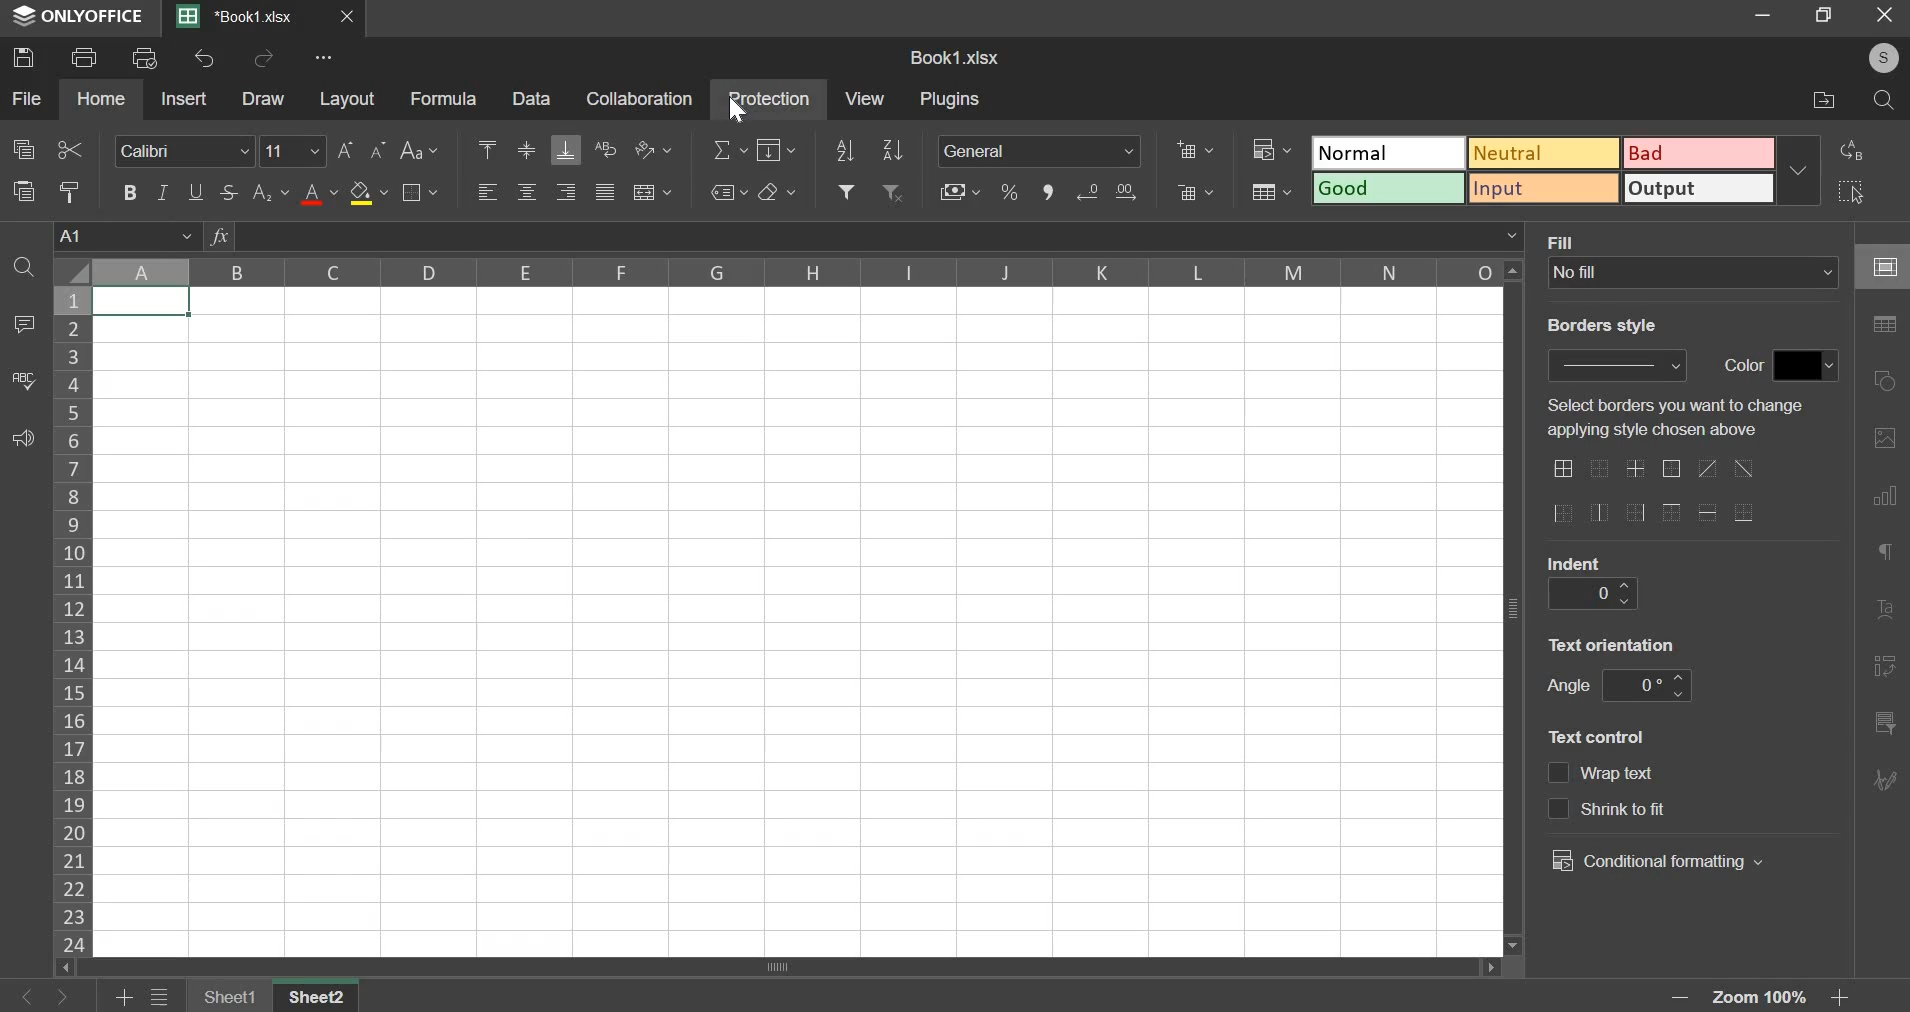  I want to click on right side bar, so click(1885, 381).